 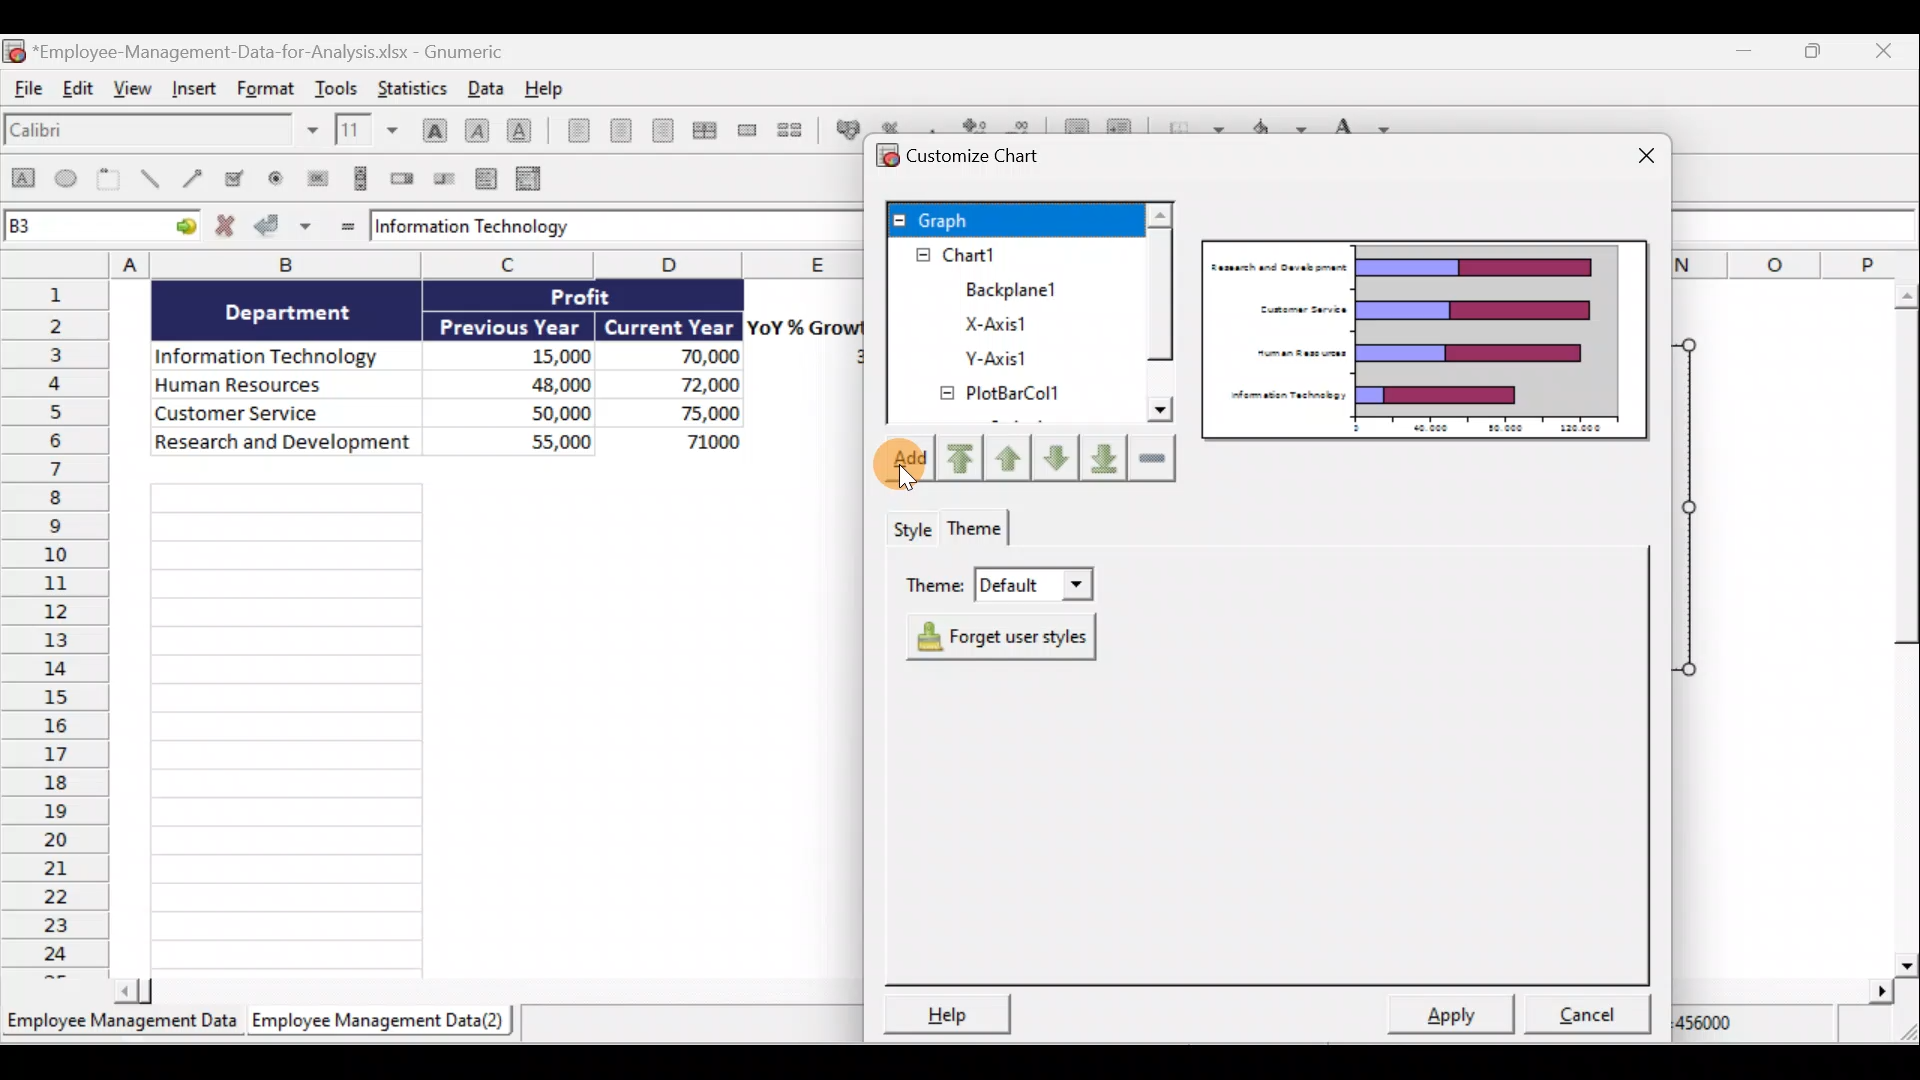 I want to click on Create a rectangle object, so click(x=22, y=183).